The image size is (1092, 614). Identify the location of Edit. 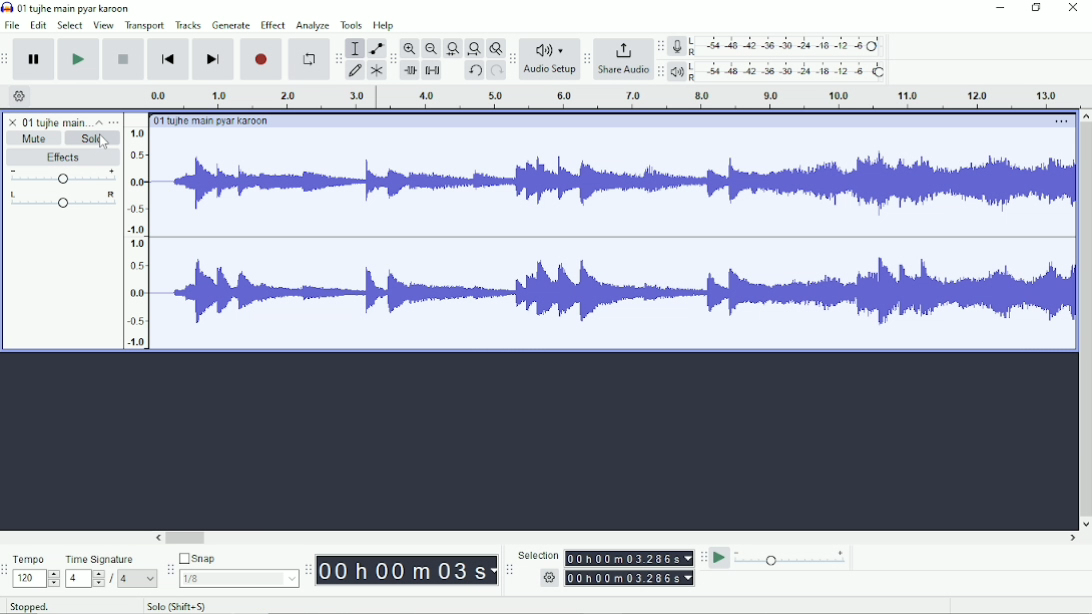
(37, 26).